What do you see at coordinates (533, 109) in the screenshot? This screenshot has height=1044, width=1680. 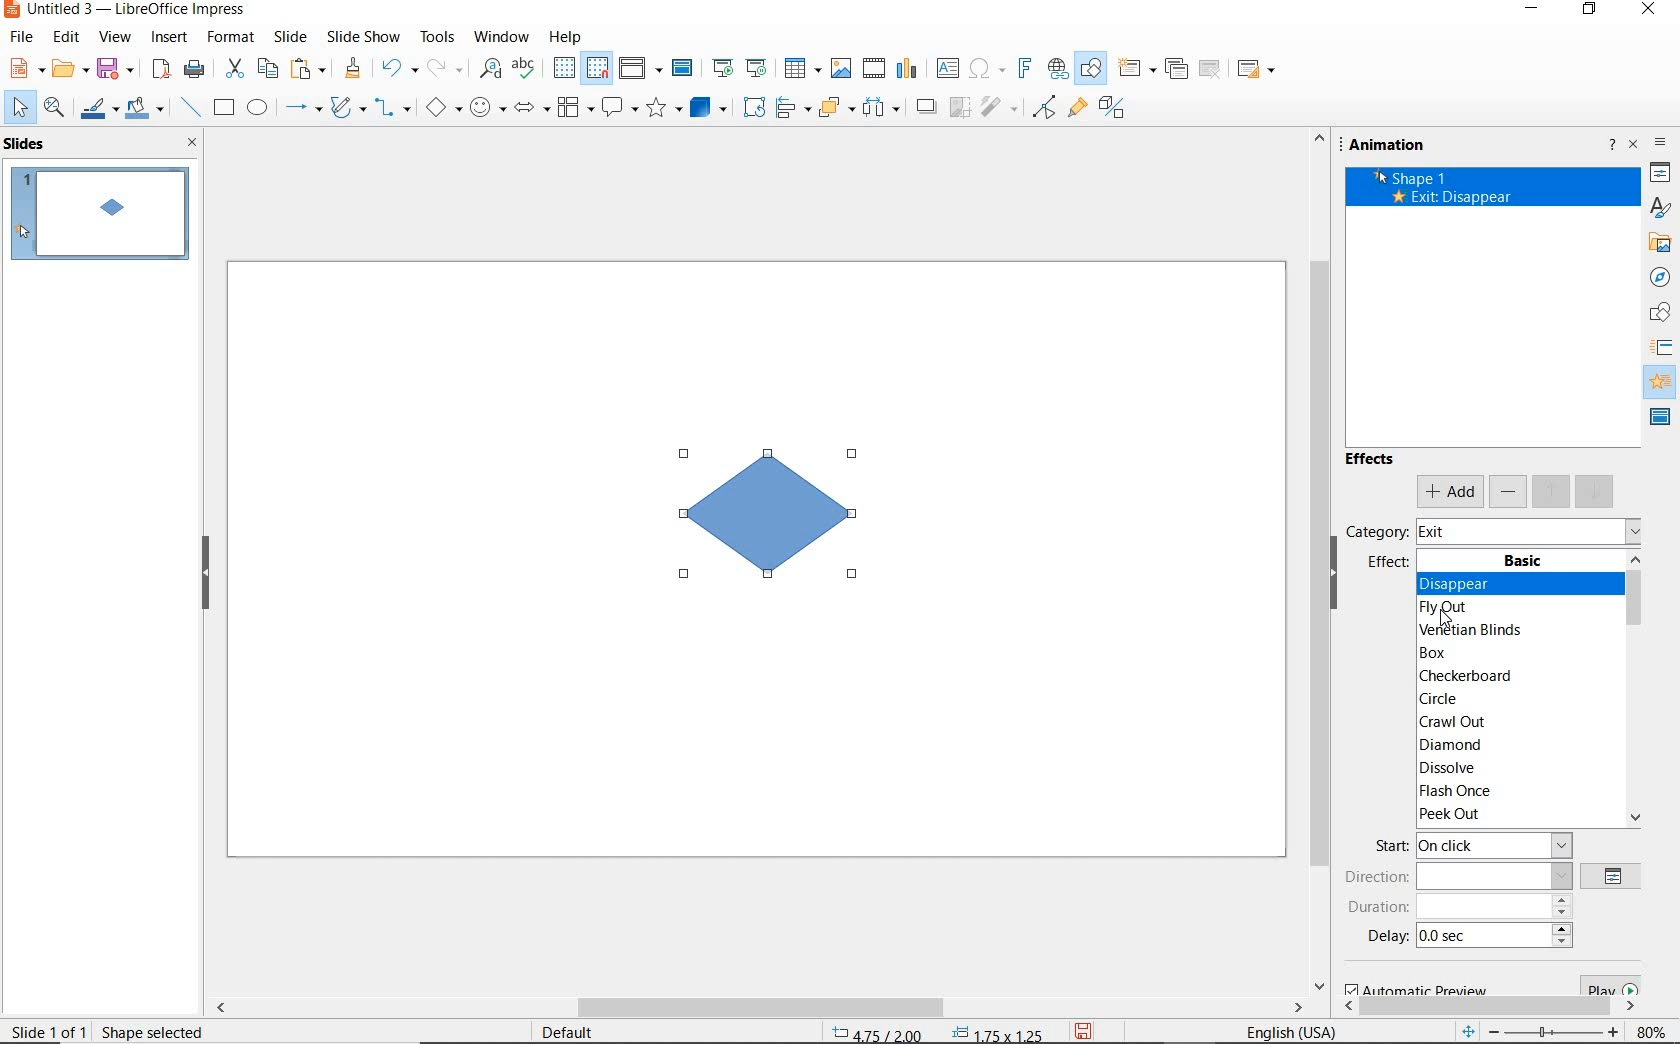 I see `block arrows` at bounding box center [533, 109].